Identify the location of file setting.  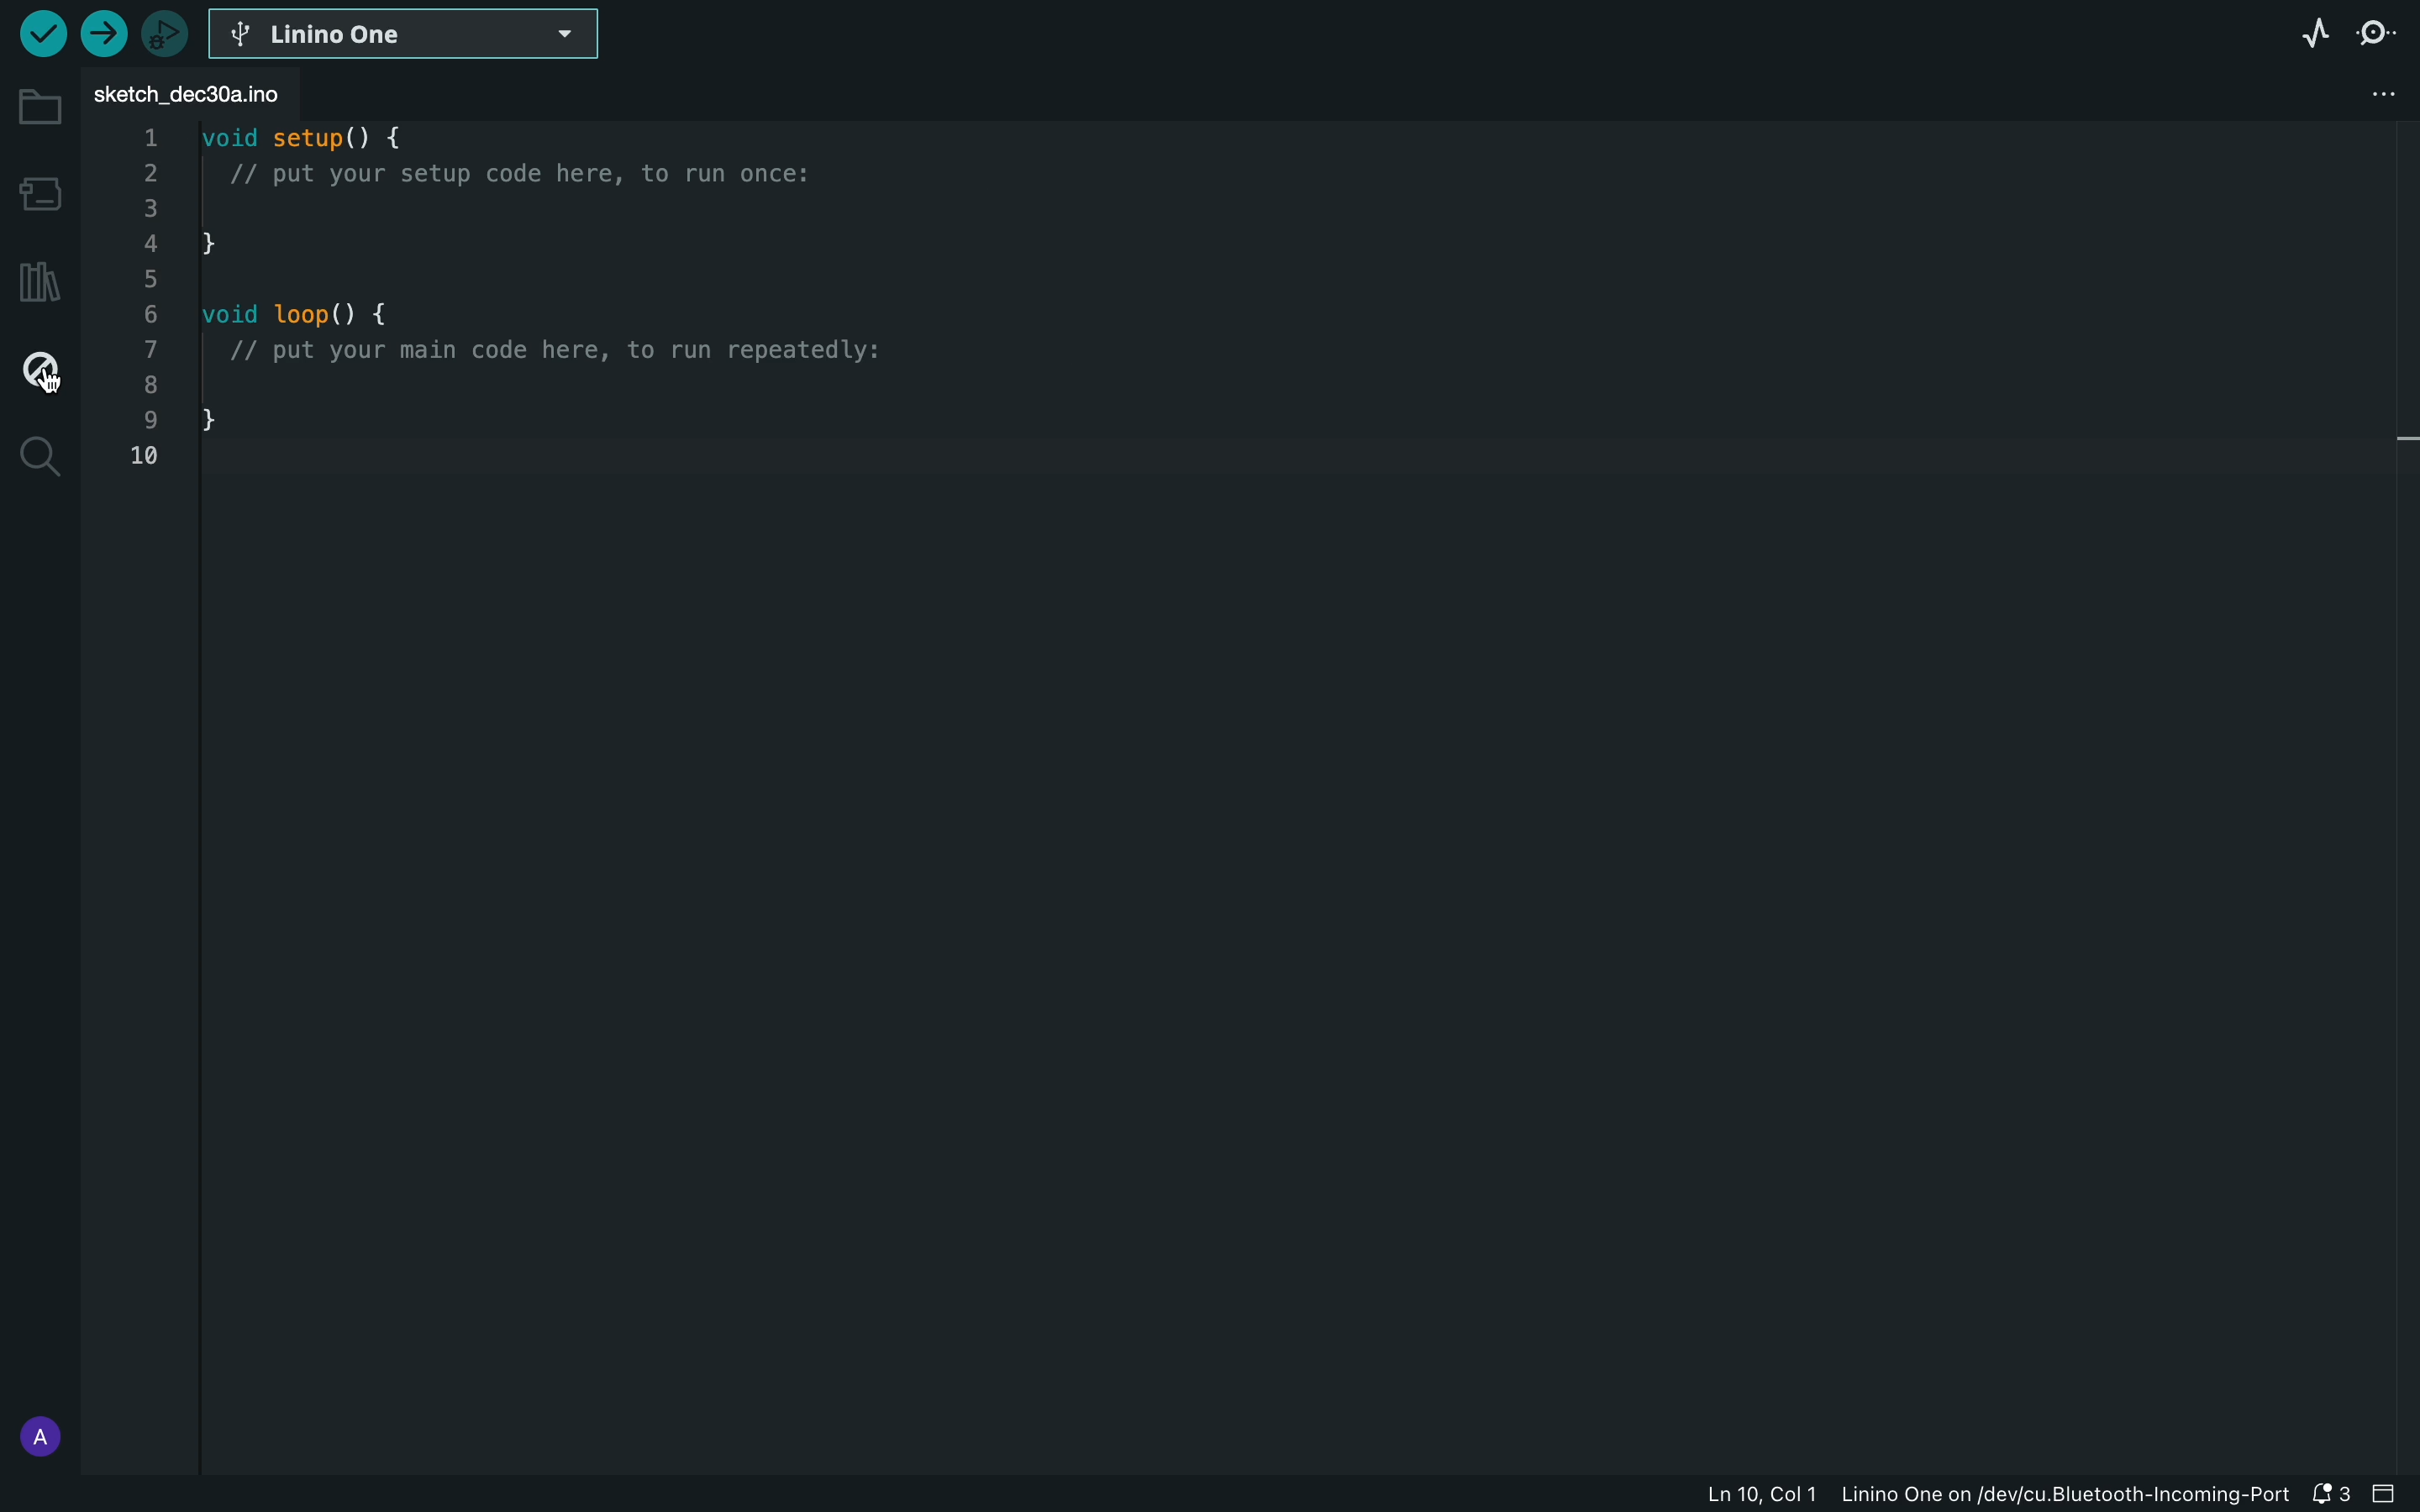
(2360, 91).